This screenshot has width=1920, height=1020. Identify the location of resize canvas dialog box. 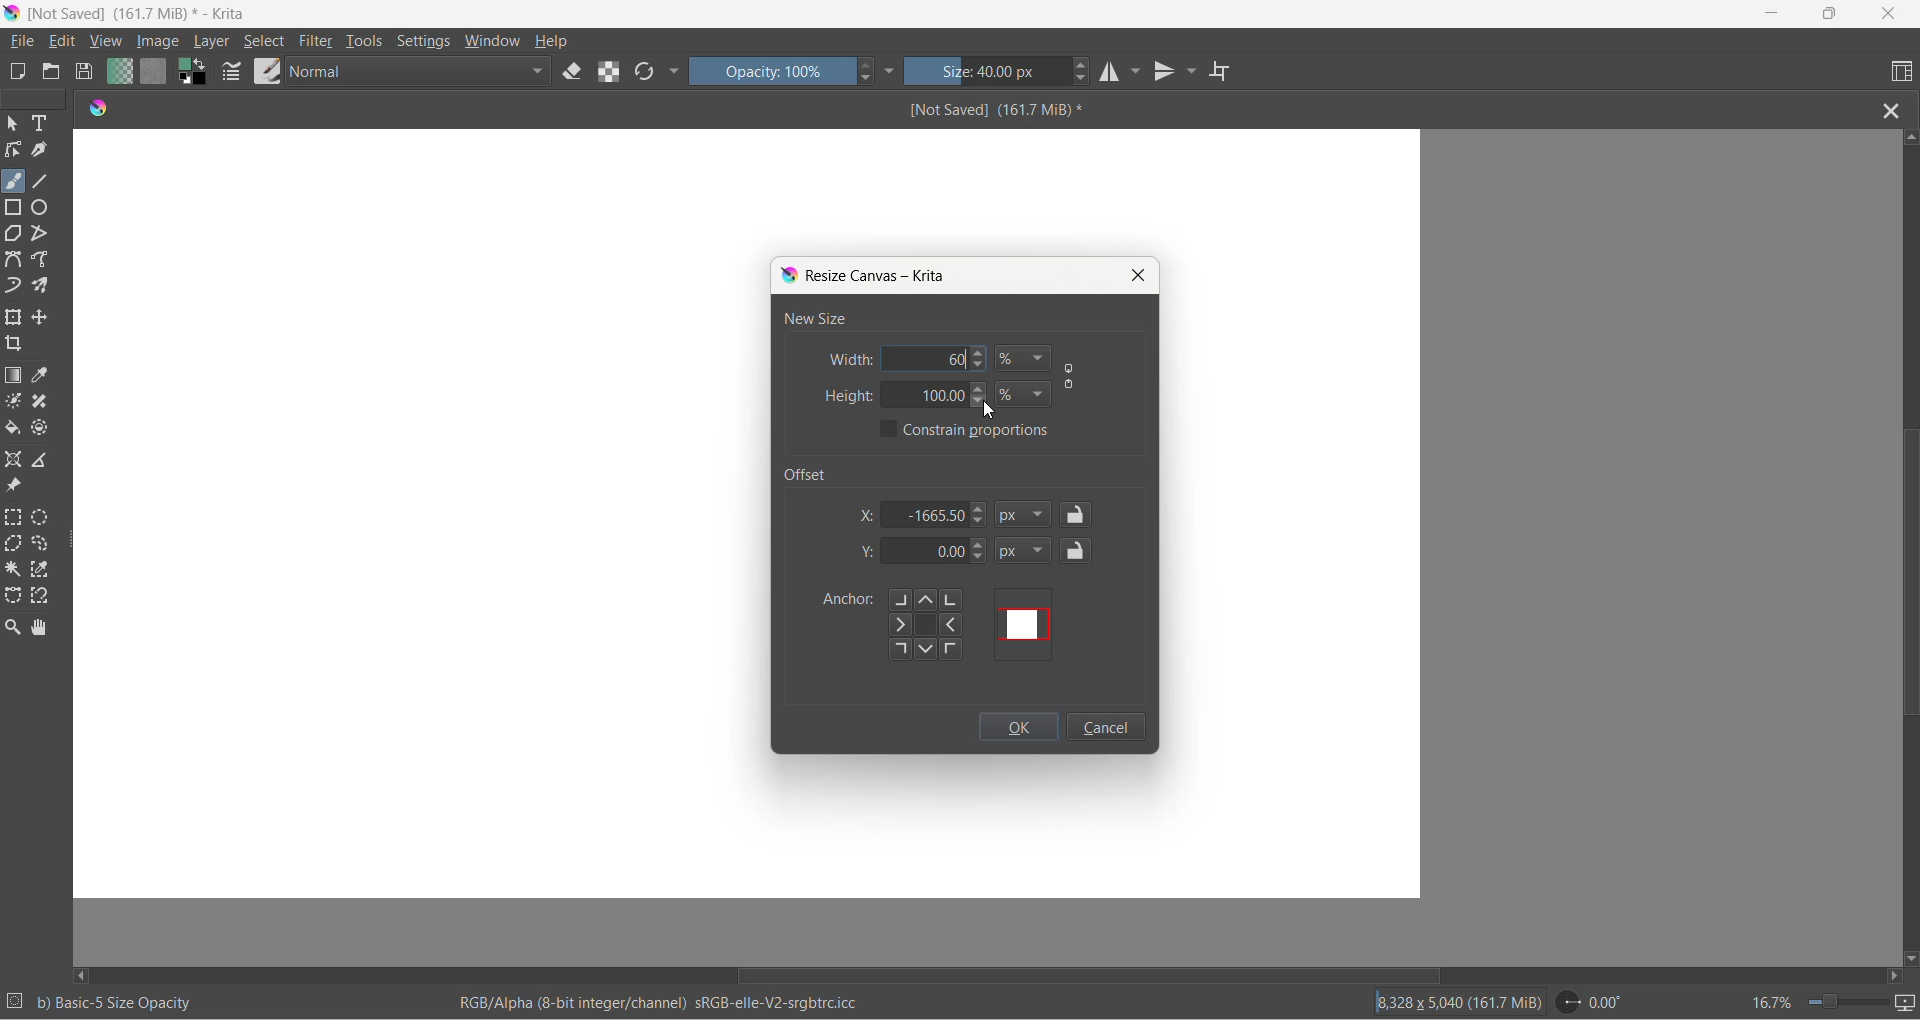
(869, 276).